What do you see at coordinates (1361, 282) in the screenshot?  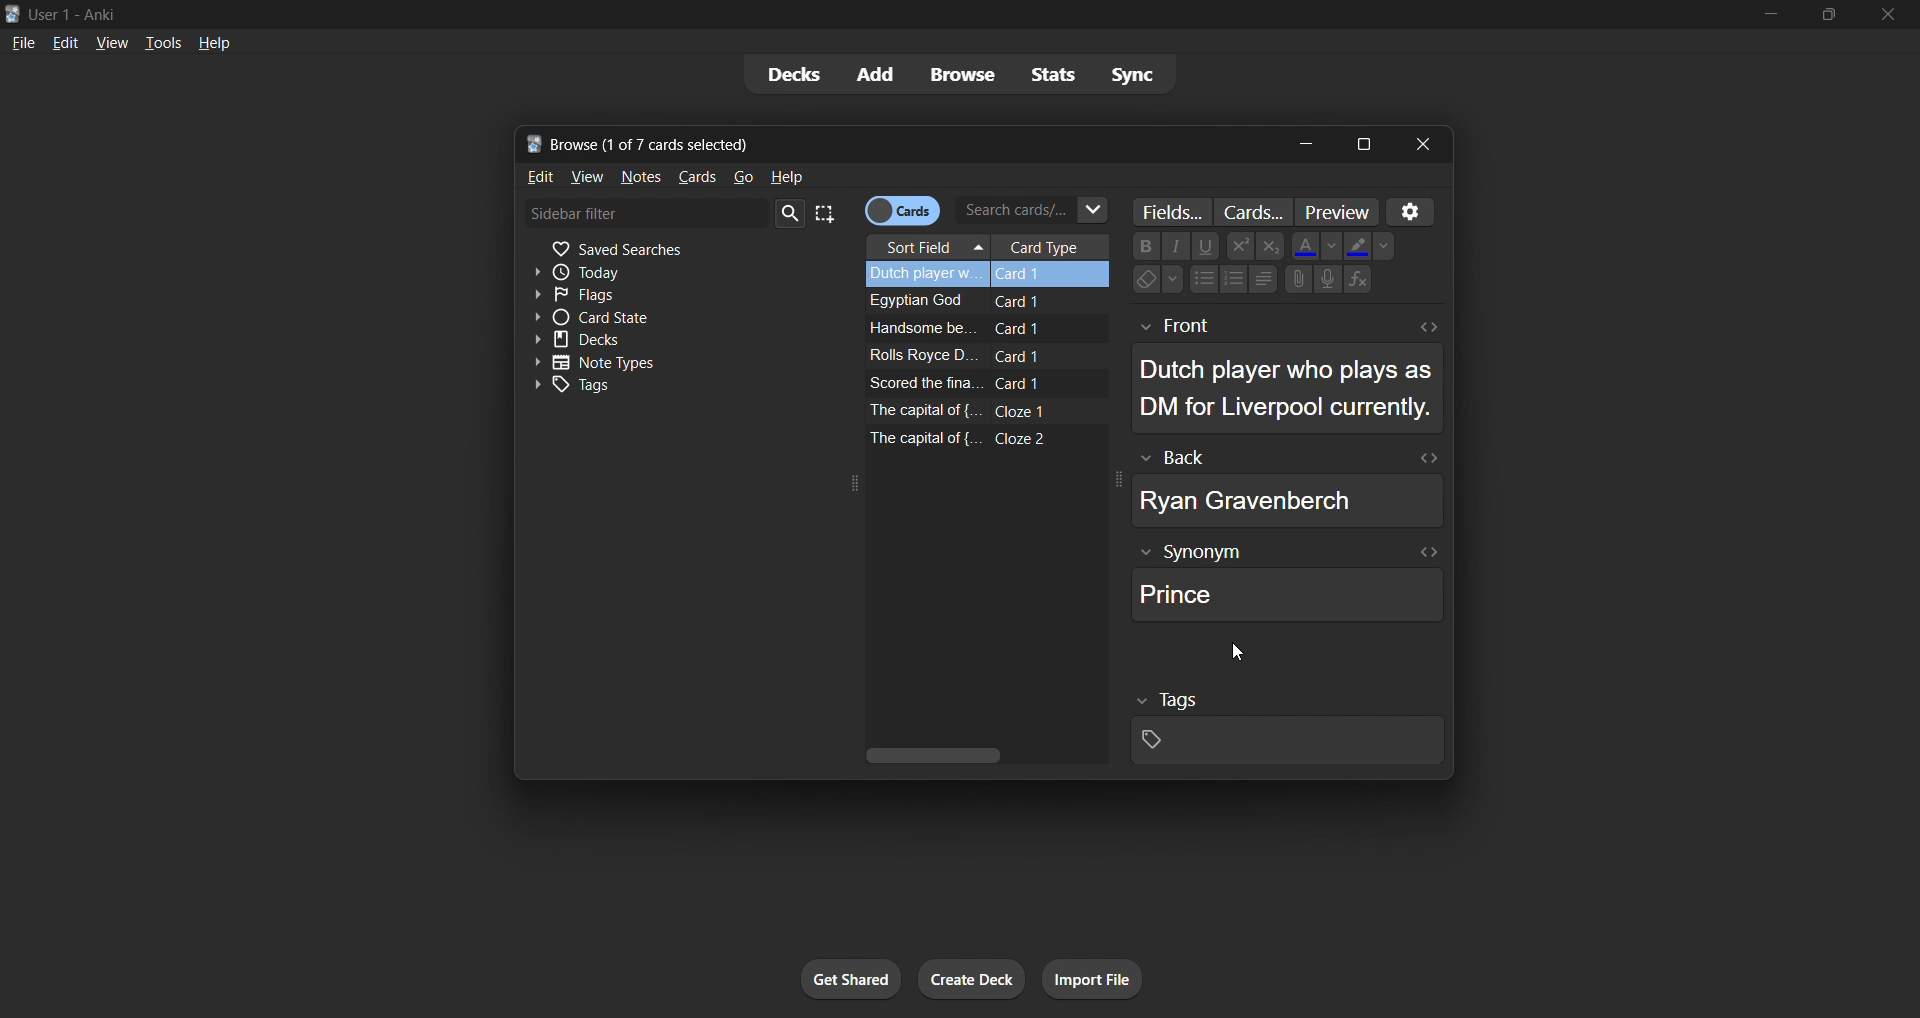 I see `Functions` at bounding box center [1361, 282].